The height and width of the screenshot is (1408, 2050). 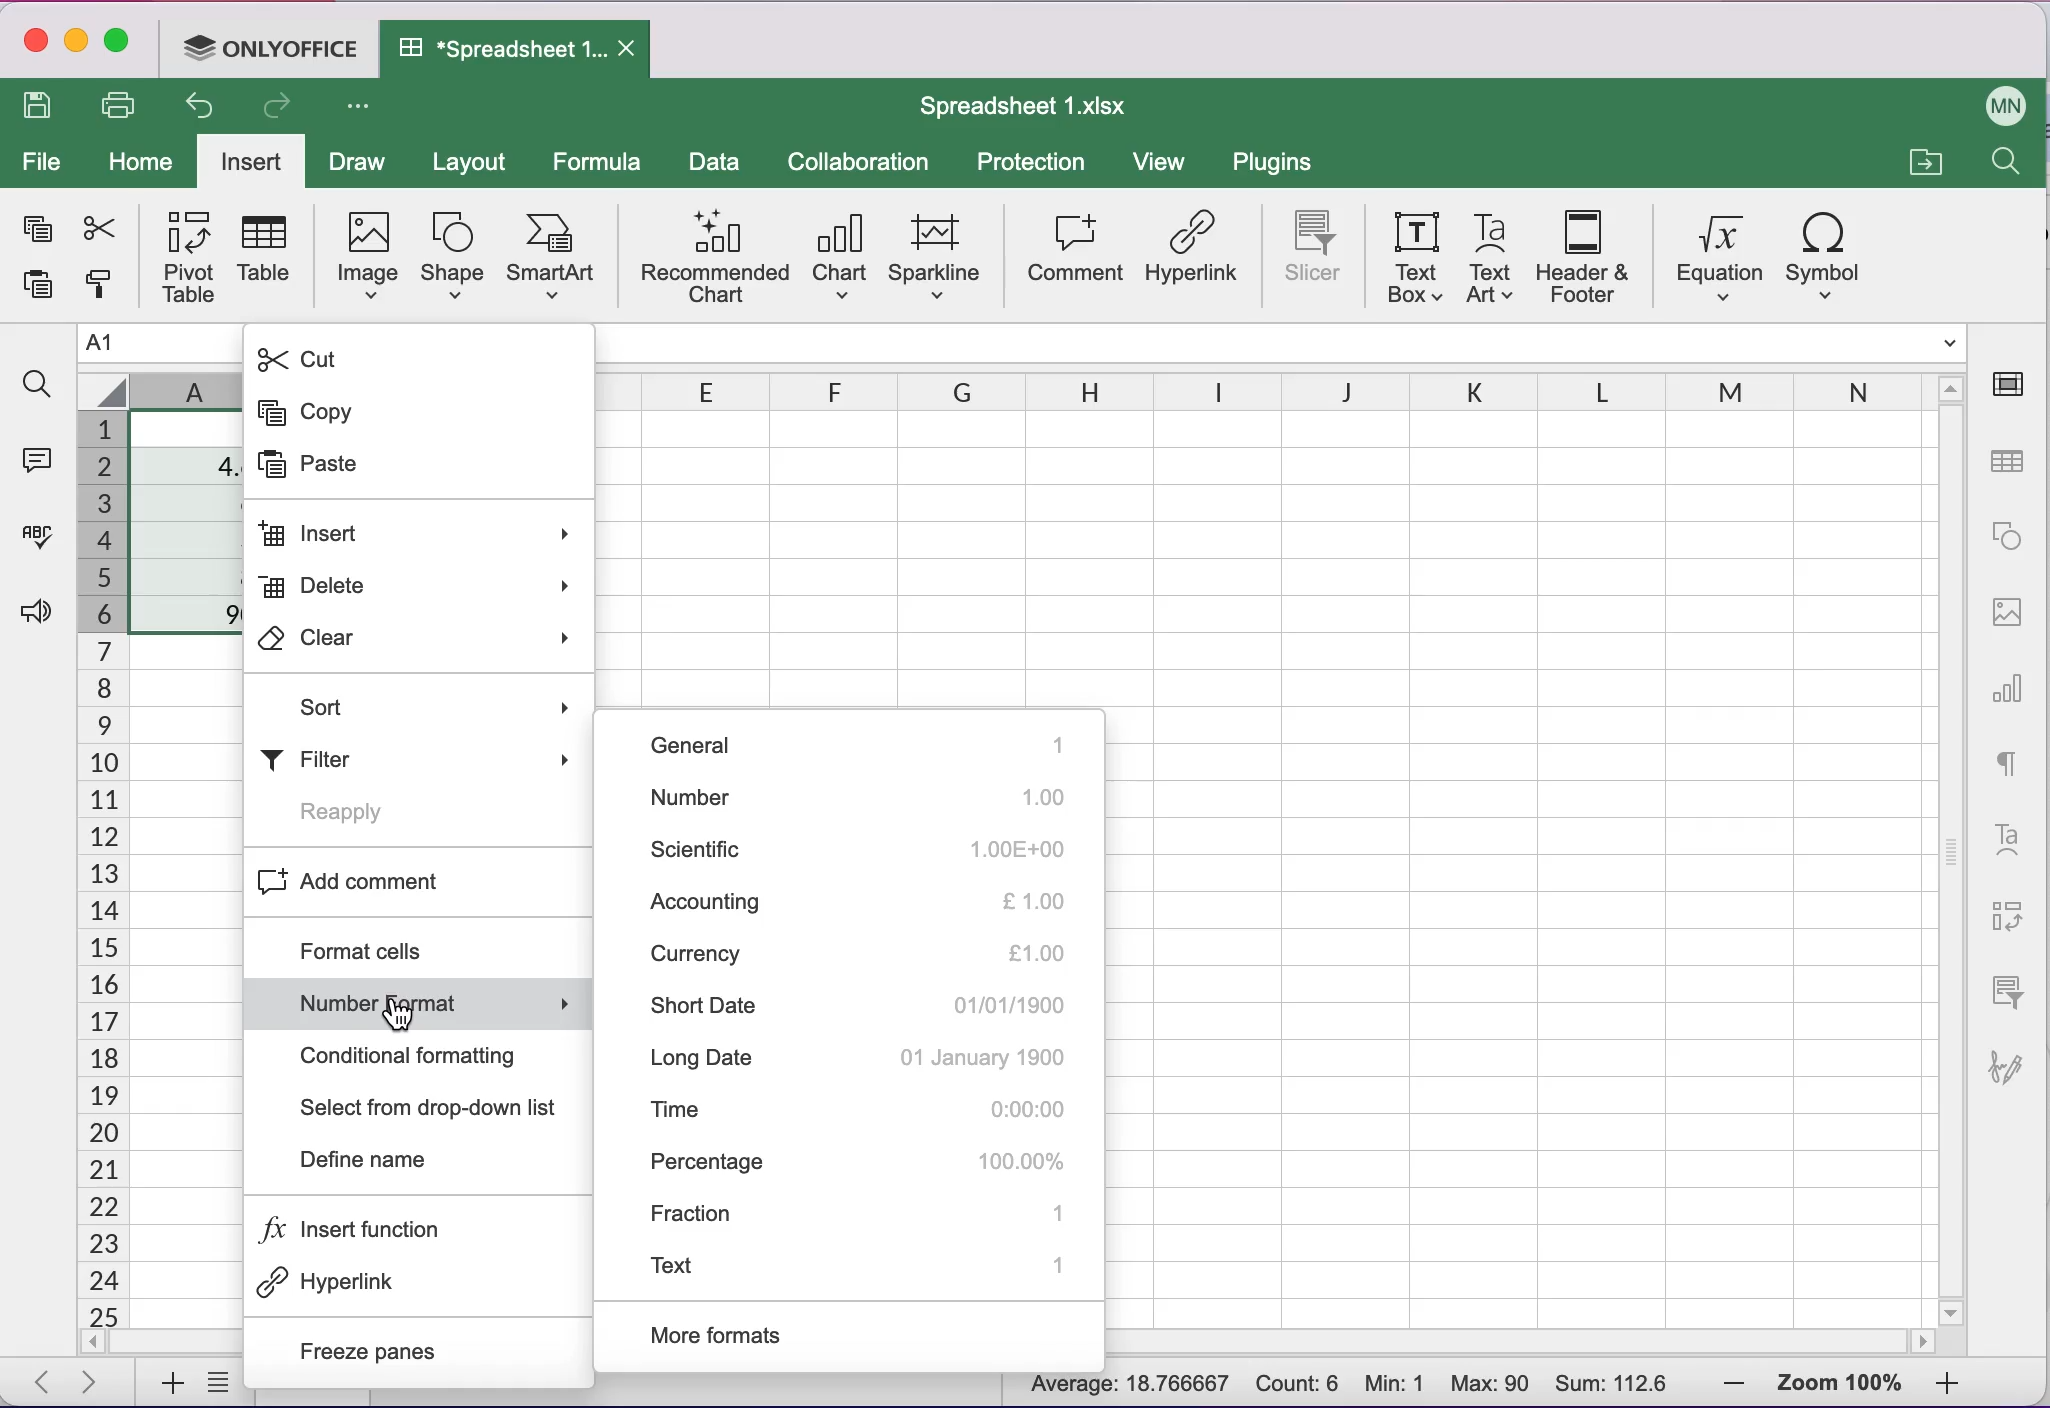 What do you see at coordinates (37, 387) in the screenshot?
I see `find` at bounding box center [37, 387].